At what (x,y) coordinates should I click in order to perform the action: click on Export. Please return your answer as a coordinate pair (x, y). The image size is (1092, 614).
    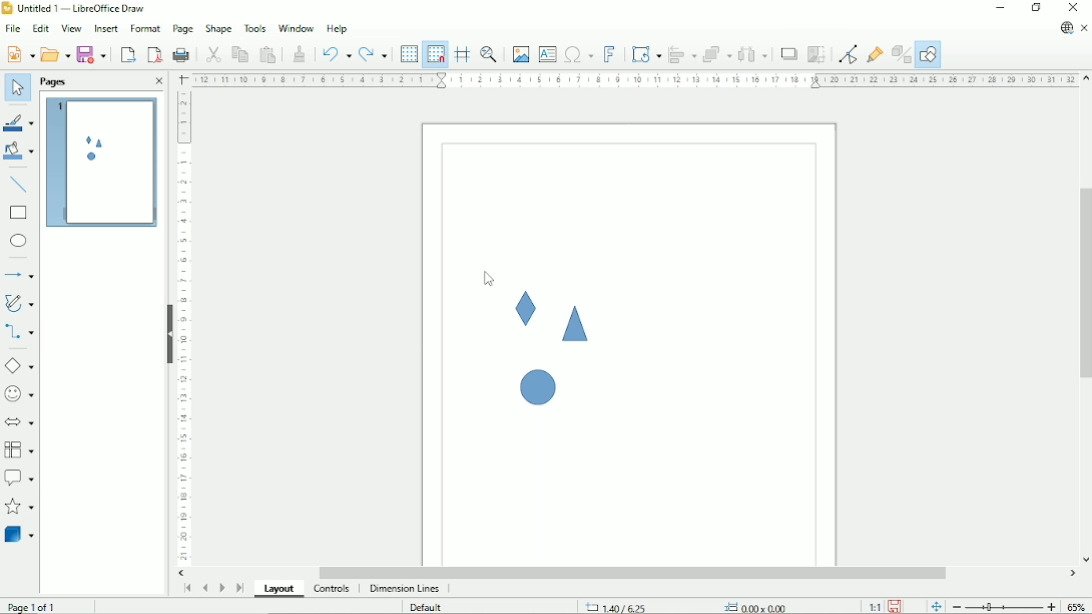
    Looking at the image, I should click on (127, 54).